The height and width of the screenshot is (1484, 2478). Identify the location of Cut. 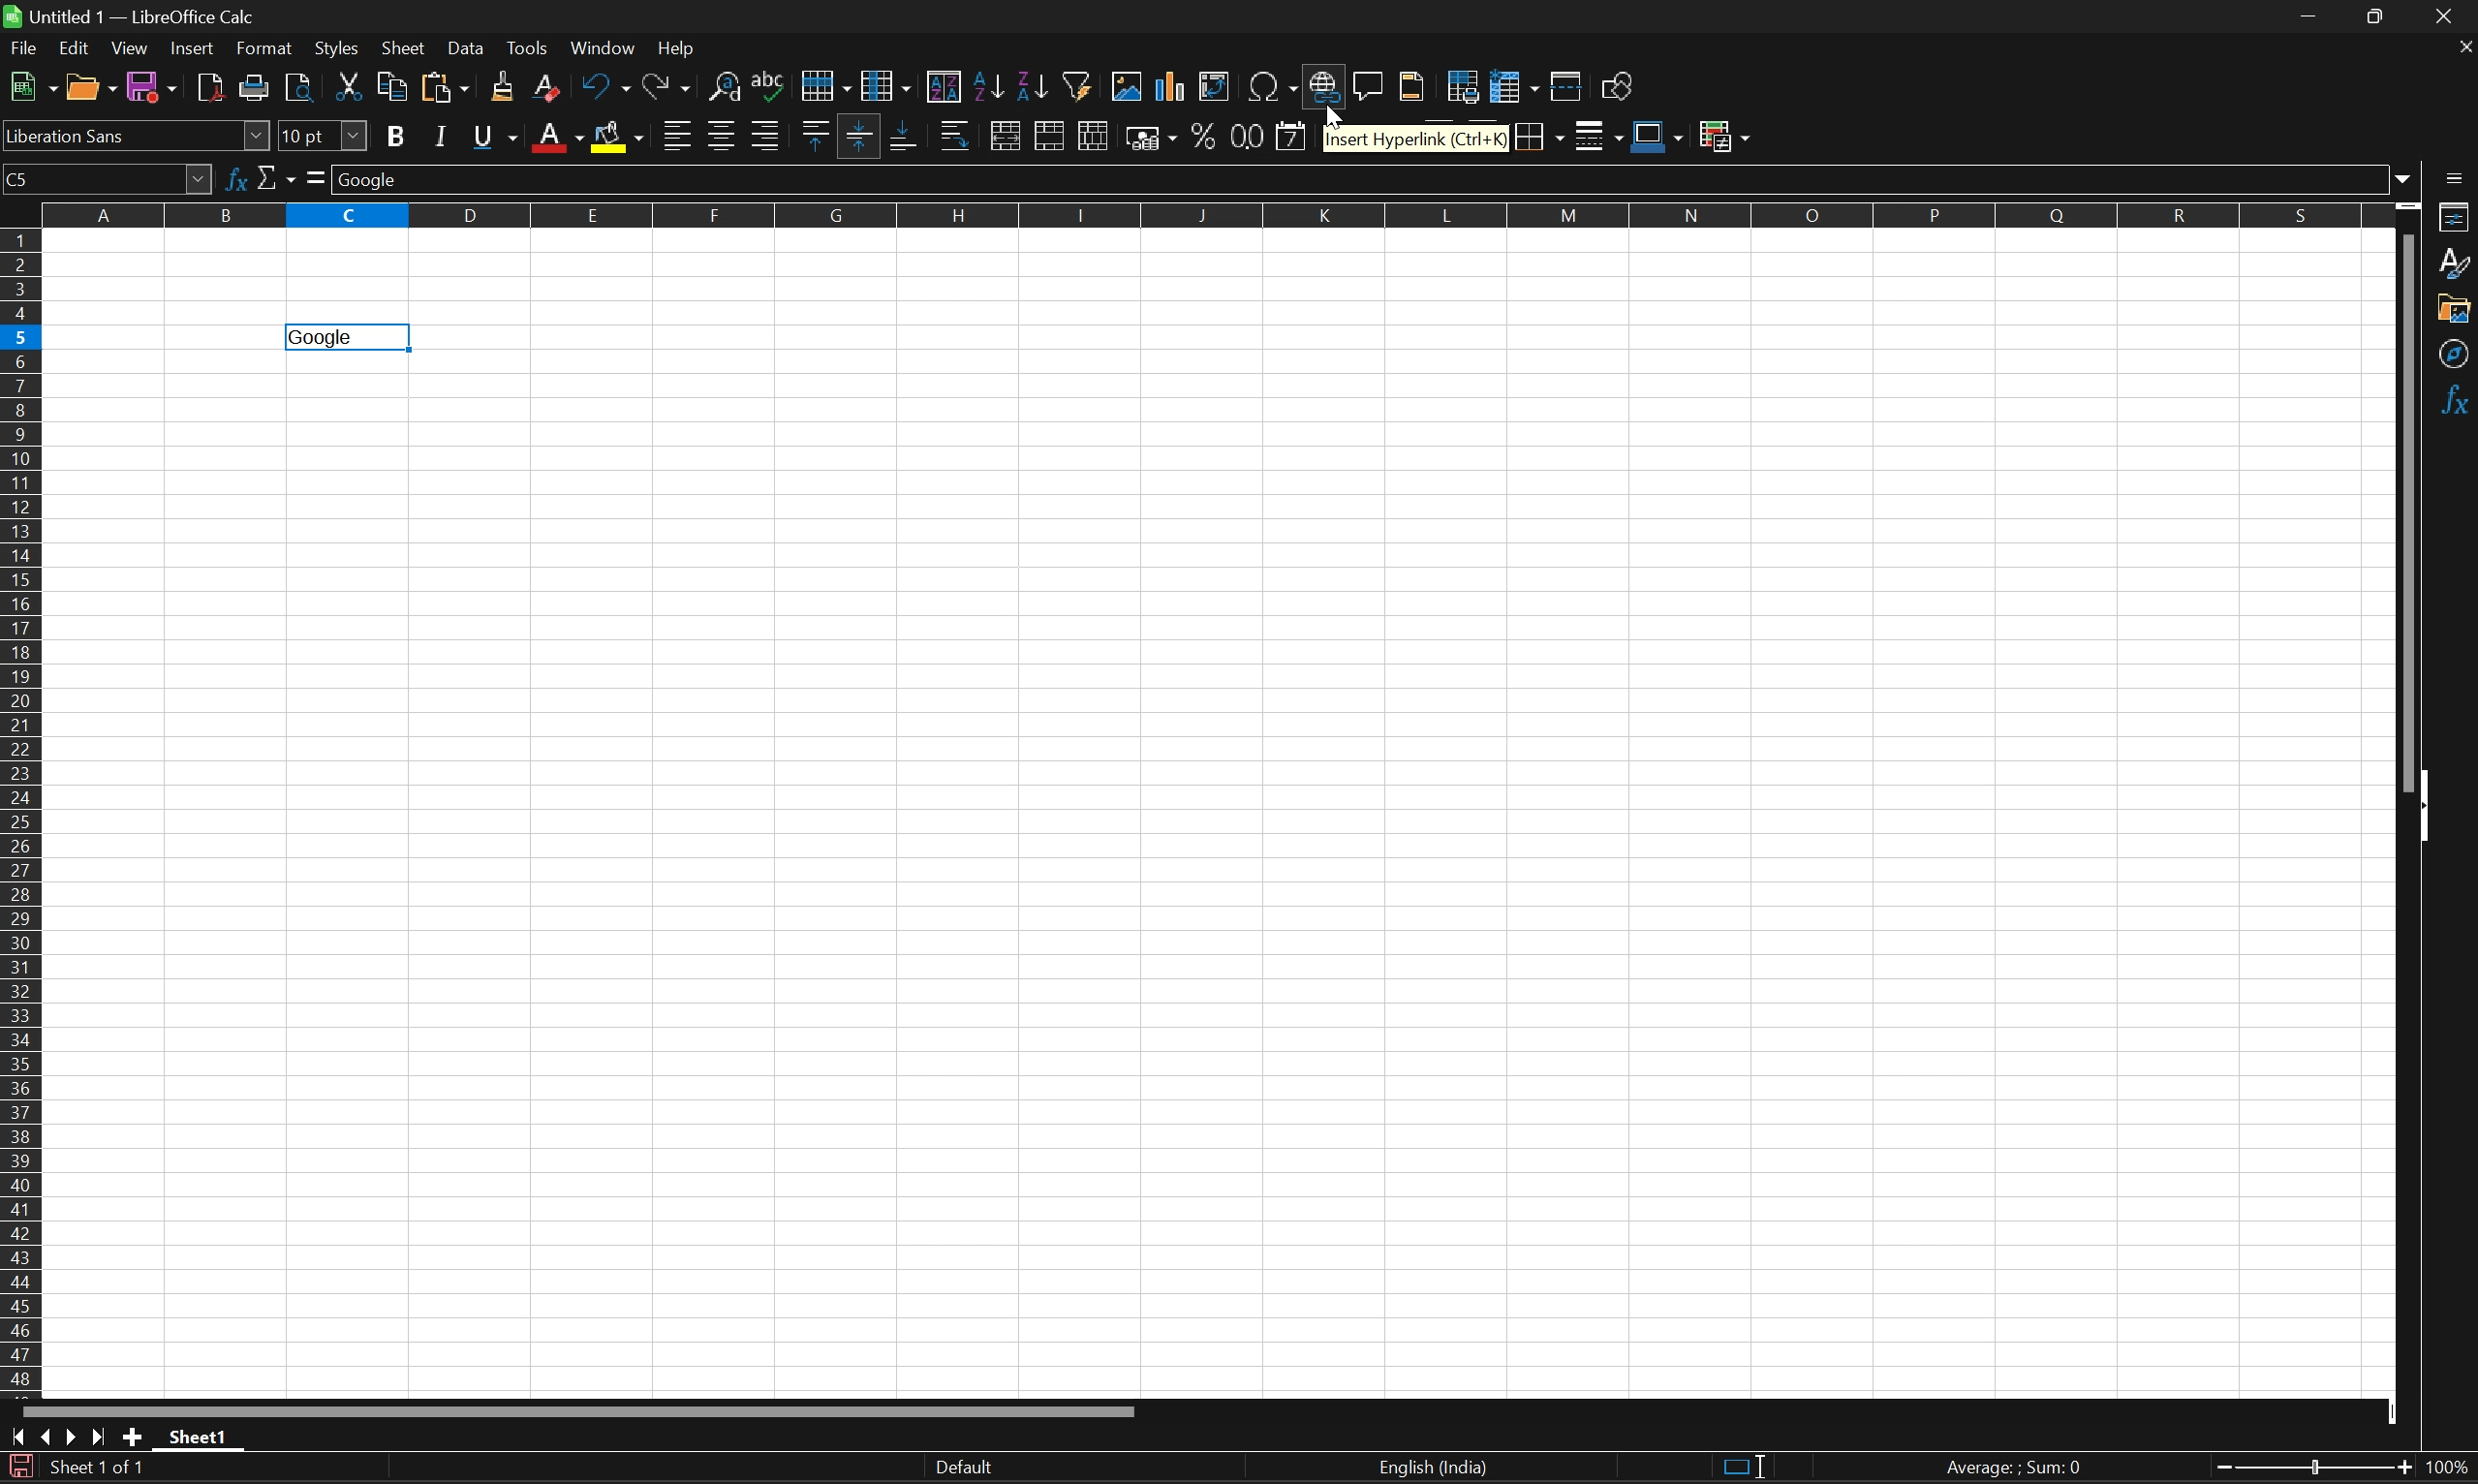
(351, 85).